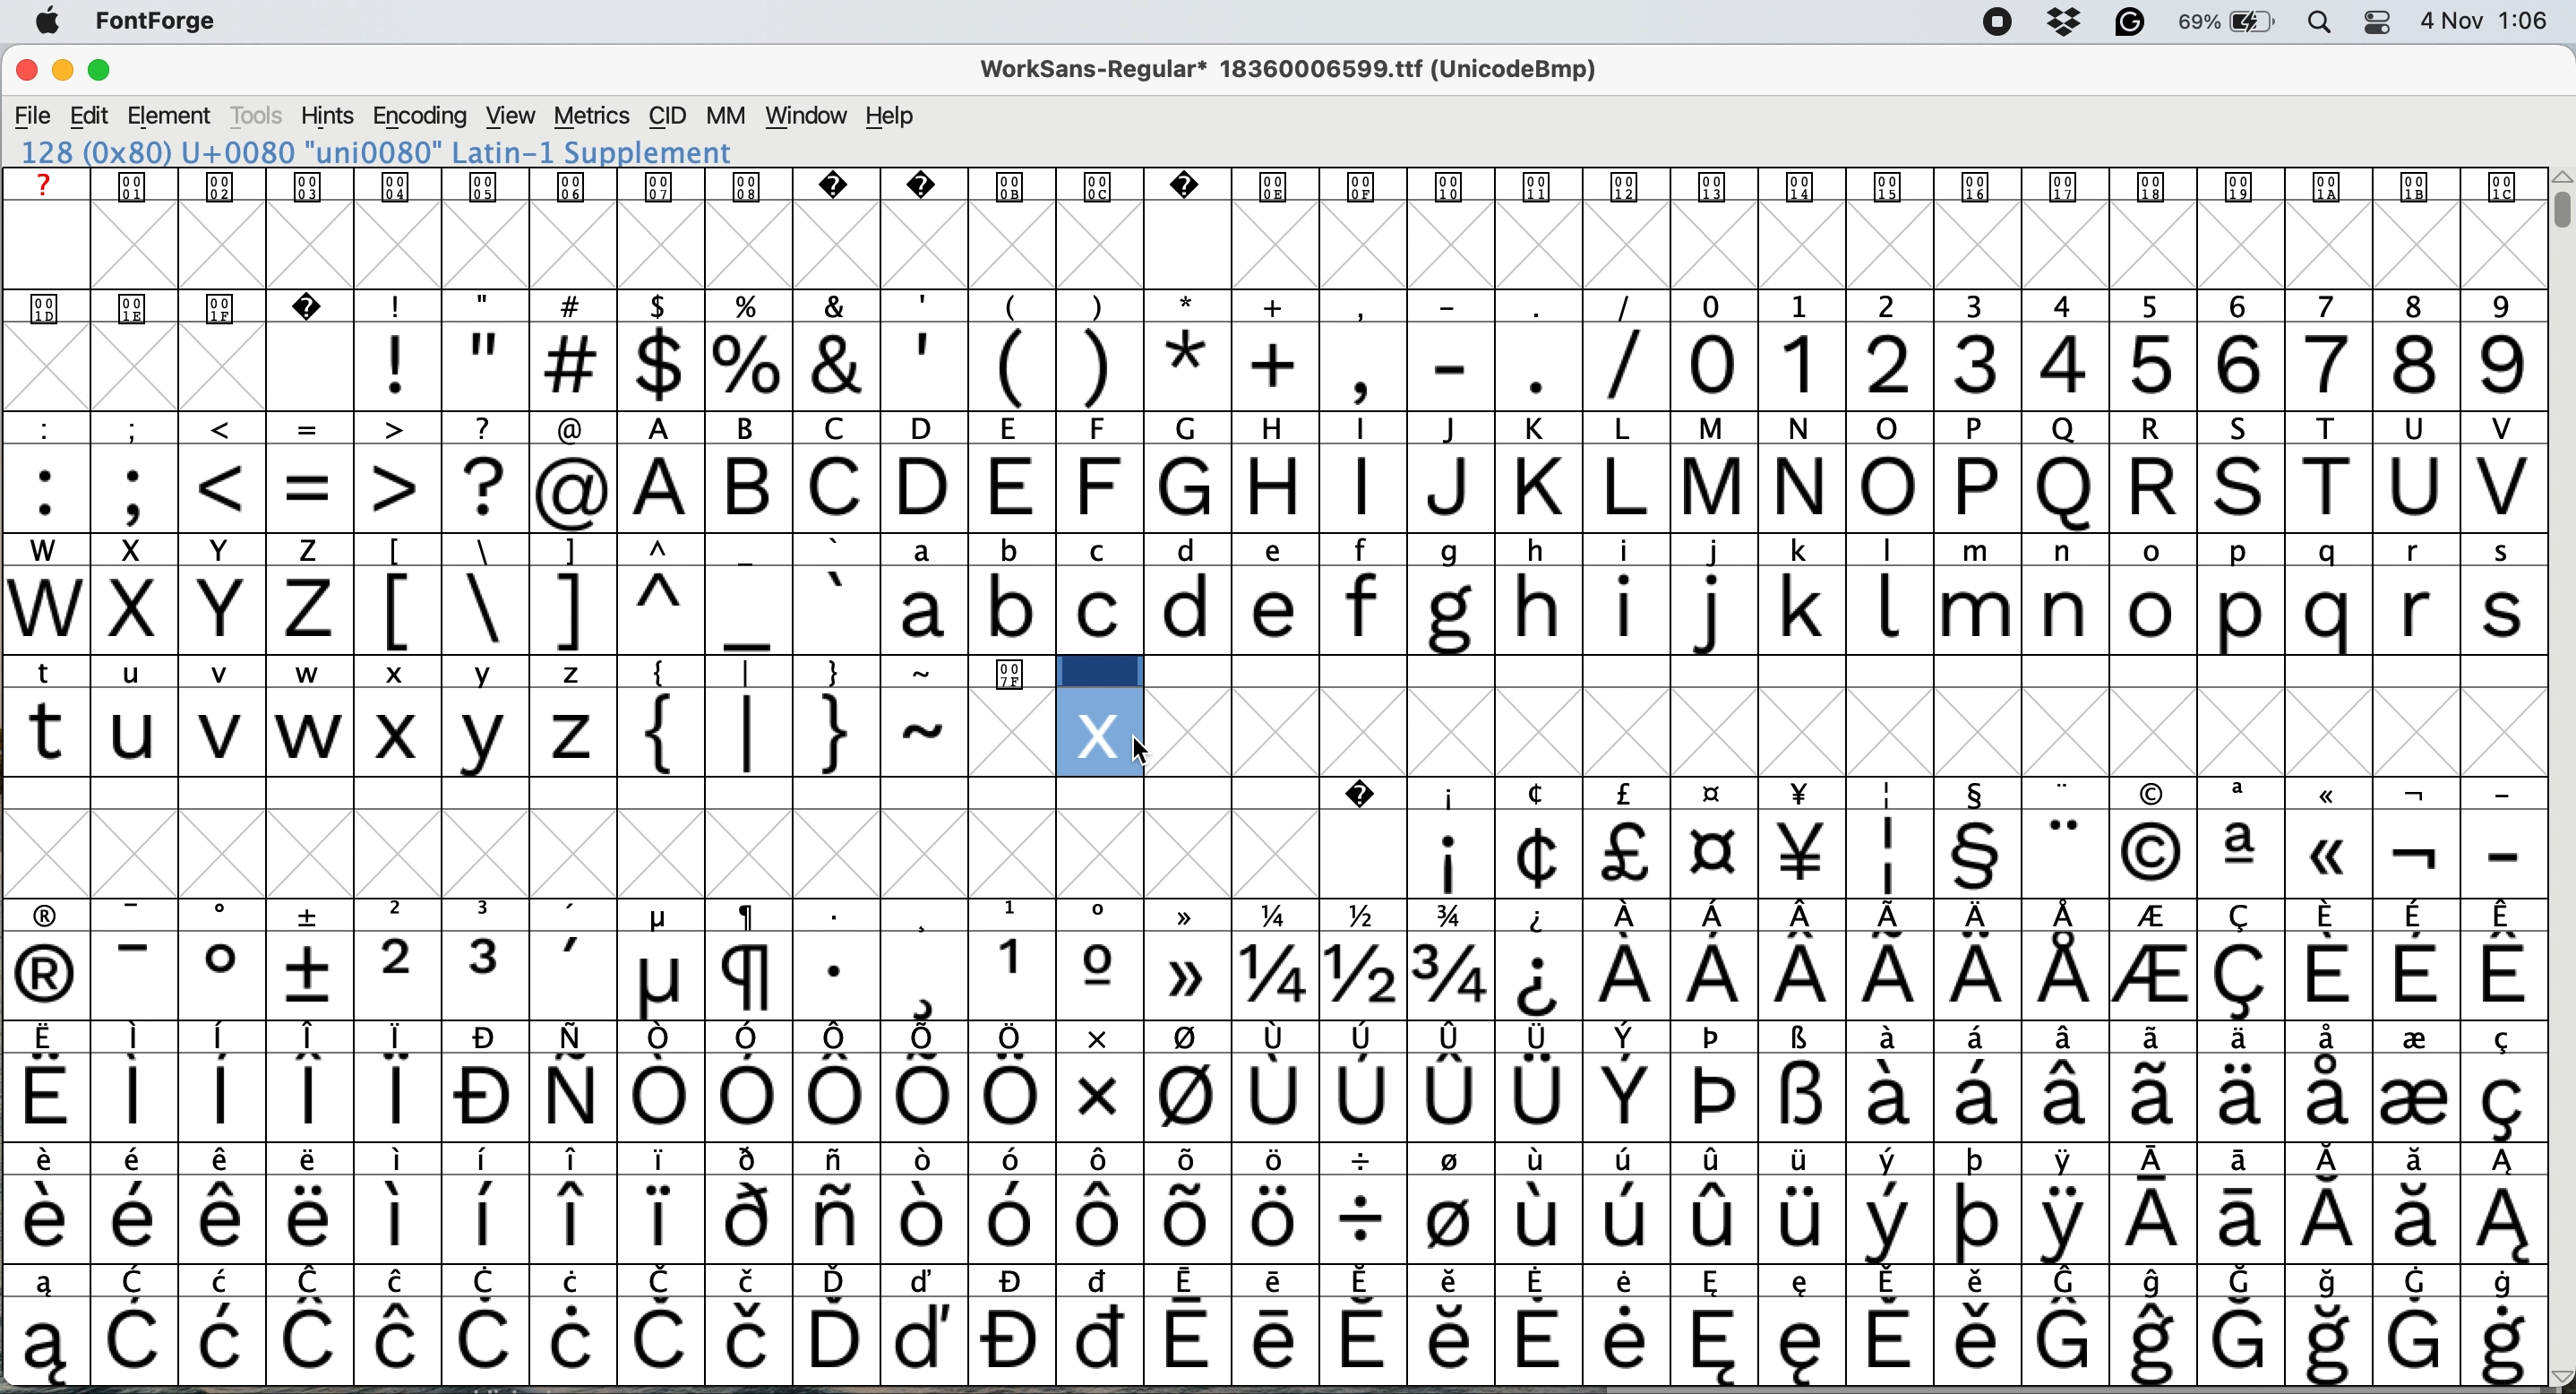 This screenshot has height=1394, width=2576. I want to click on control center, so click(2373, 21).